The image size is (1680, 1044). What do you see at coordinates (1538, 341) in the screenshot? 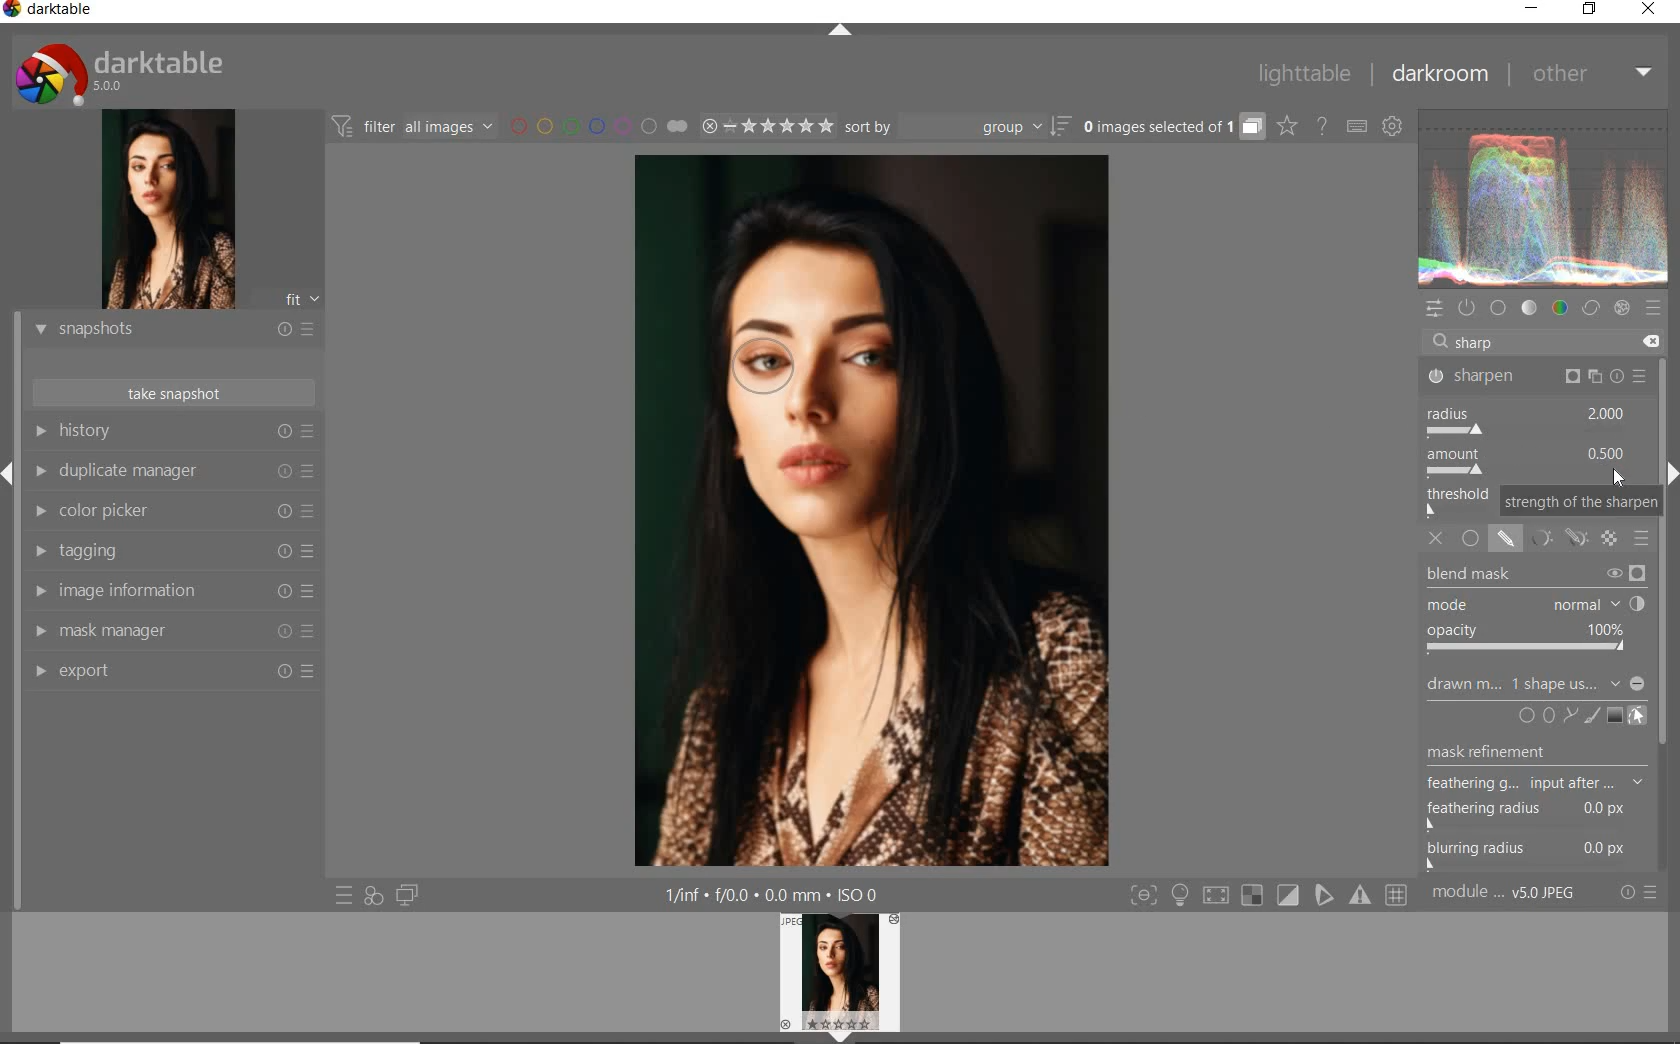
I see `search modules by name` at bounding box center [1538, 341].